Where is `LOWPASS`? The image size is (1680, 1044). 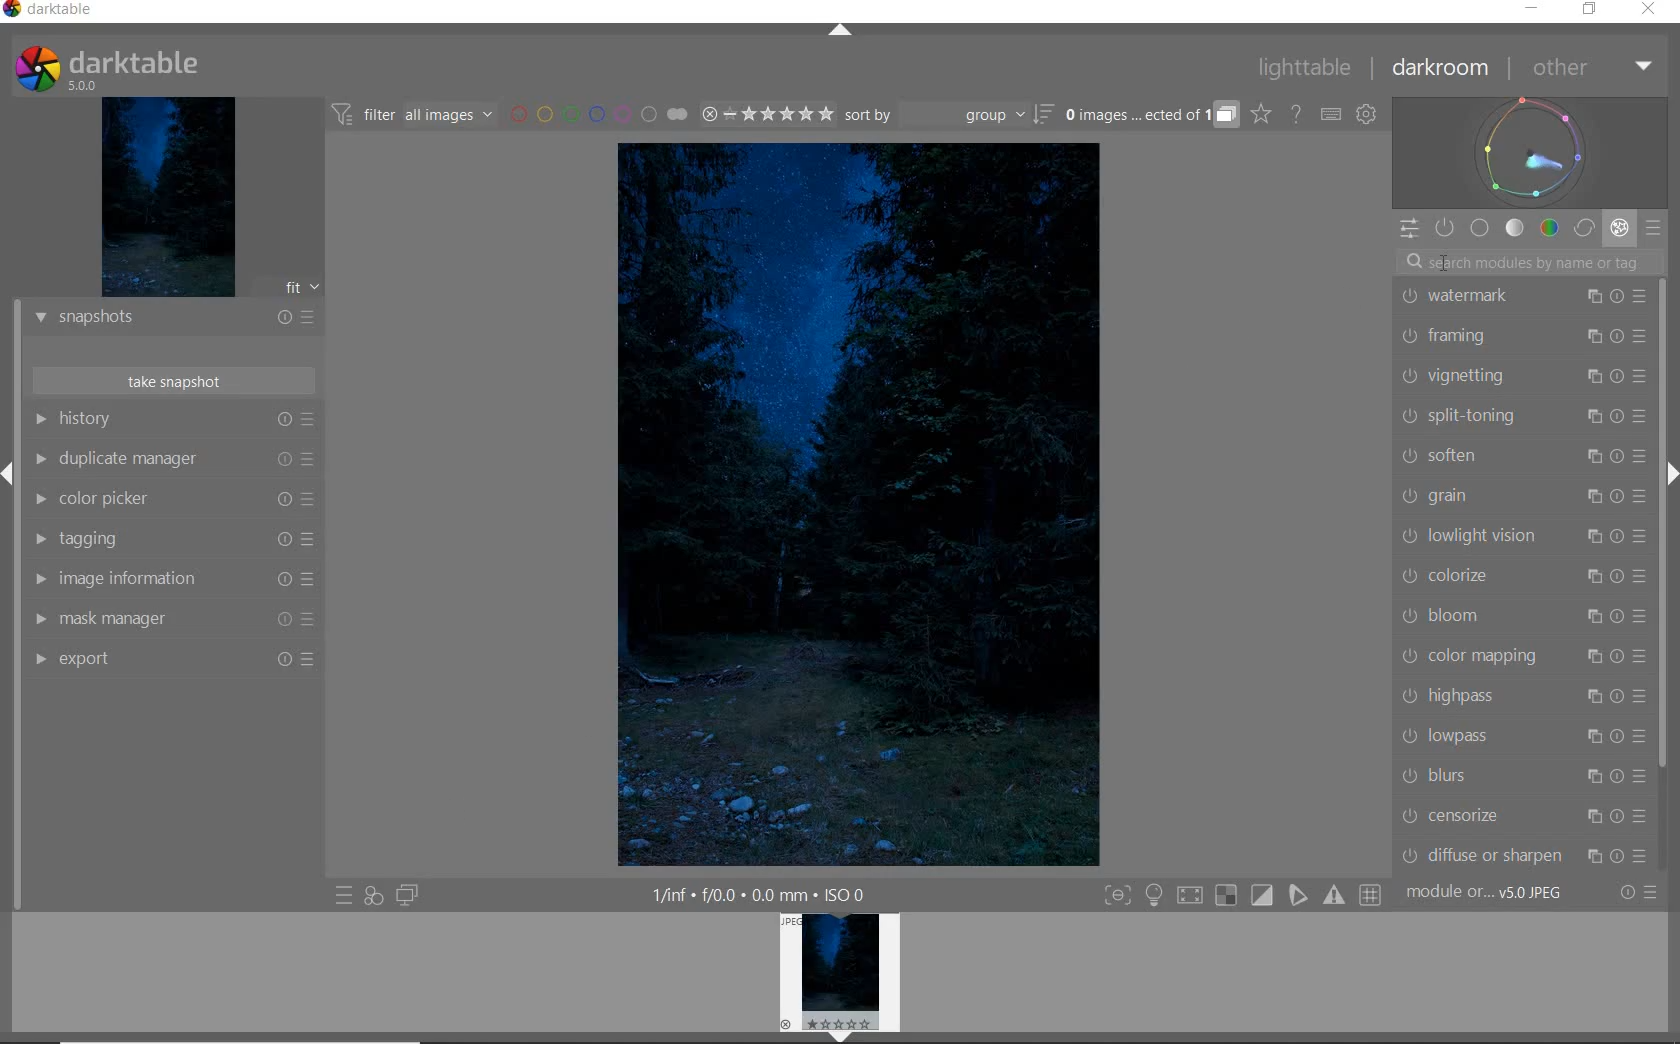 LOWPASS is located at coordinates (1519, 737).